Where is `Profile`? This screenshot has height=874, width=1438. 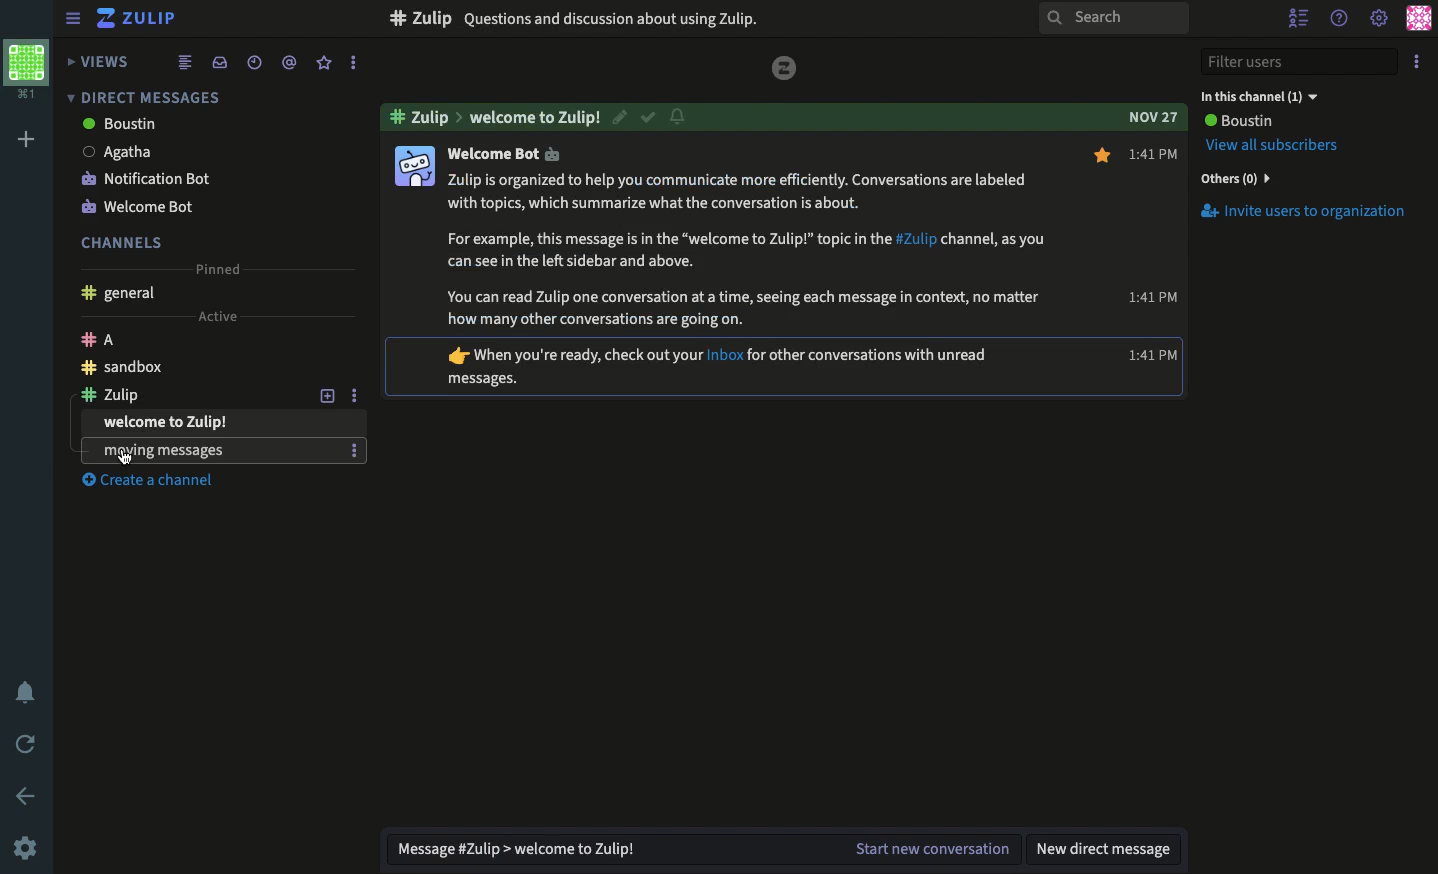
Profile is located at coordinates (413, 167).